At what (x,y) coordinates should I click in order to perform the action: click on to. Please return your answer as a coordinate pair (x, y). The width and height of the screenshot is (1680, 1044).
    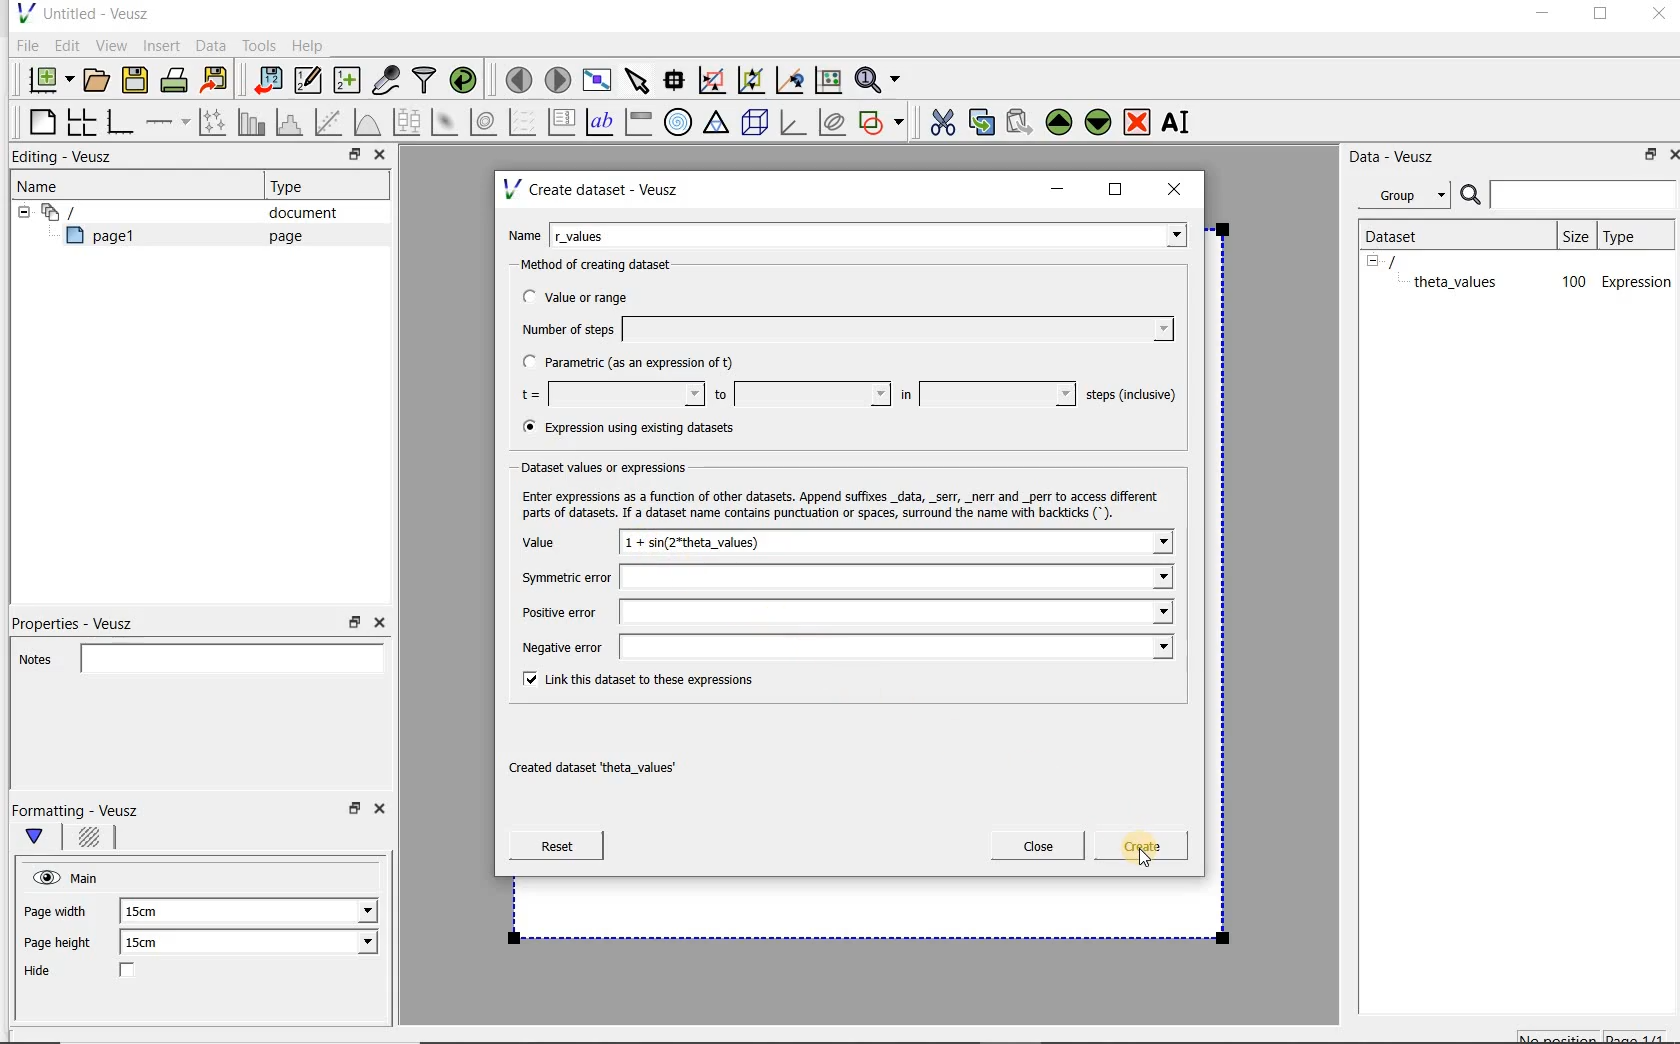
    Looking at the image, I should click on (800, 394).